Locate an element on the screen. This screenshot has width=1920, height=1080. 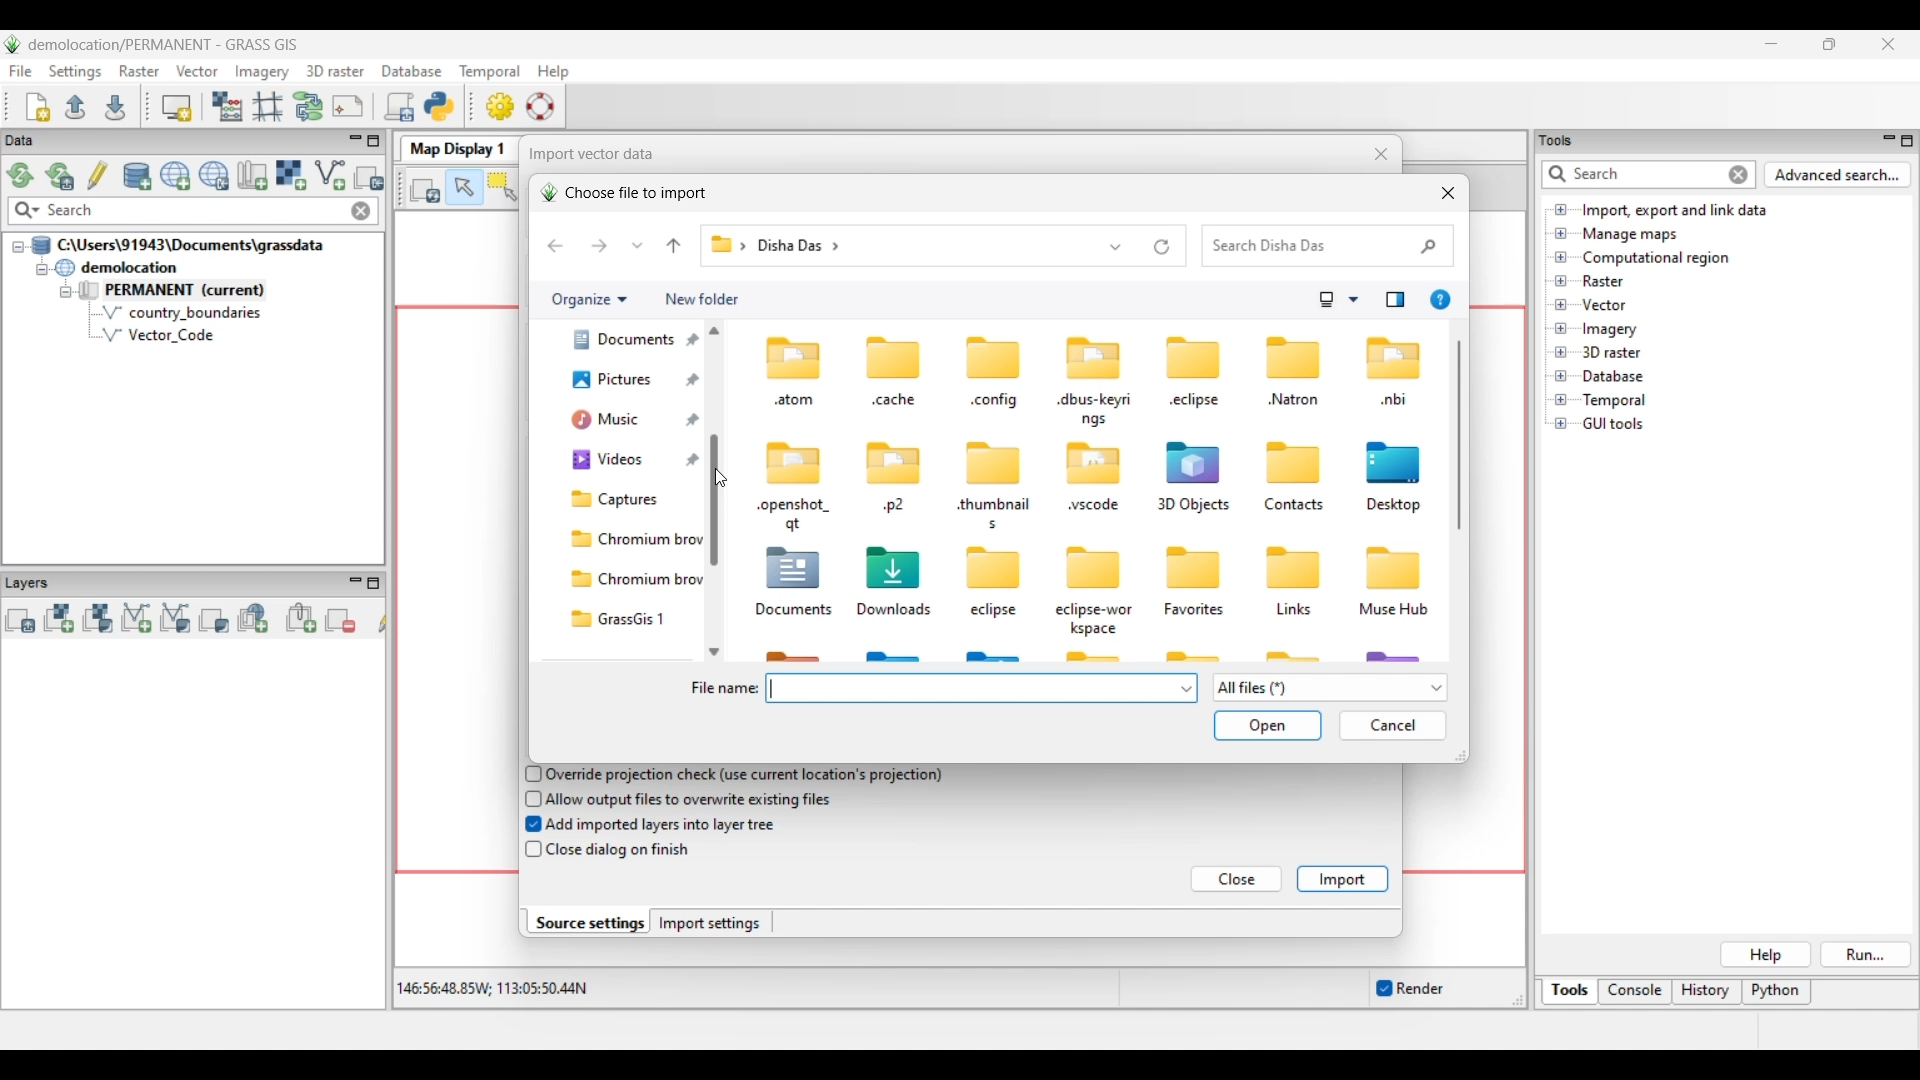
Collapse file thread  is located at coordinates (18, 247).